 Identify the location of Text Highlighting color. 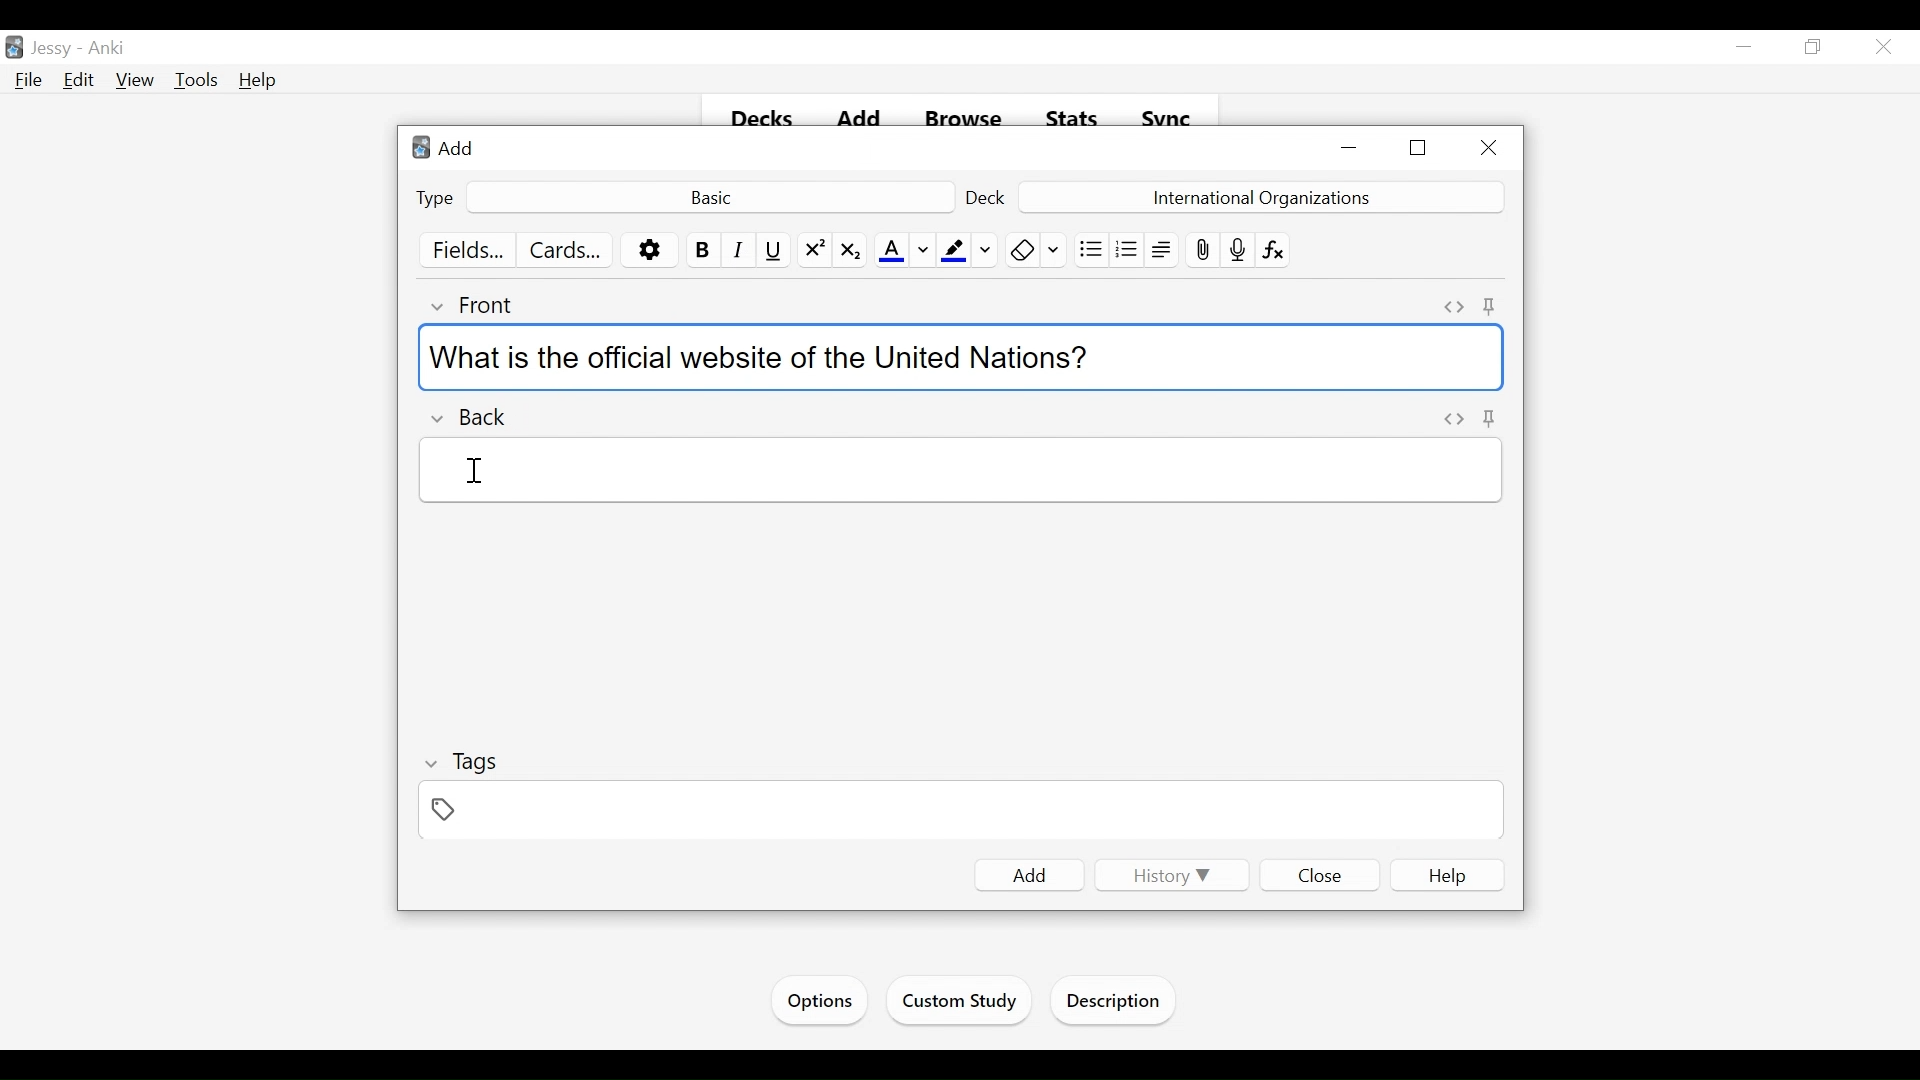
(953, 250).